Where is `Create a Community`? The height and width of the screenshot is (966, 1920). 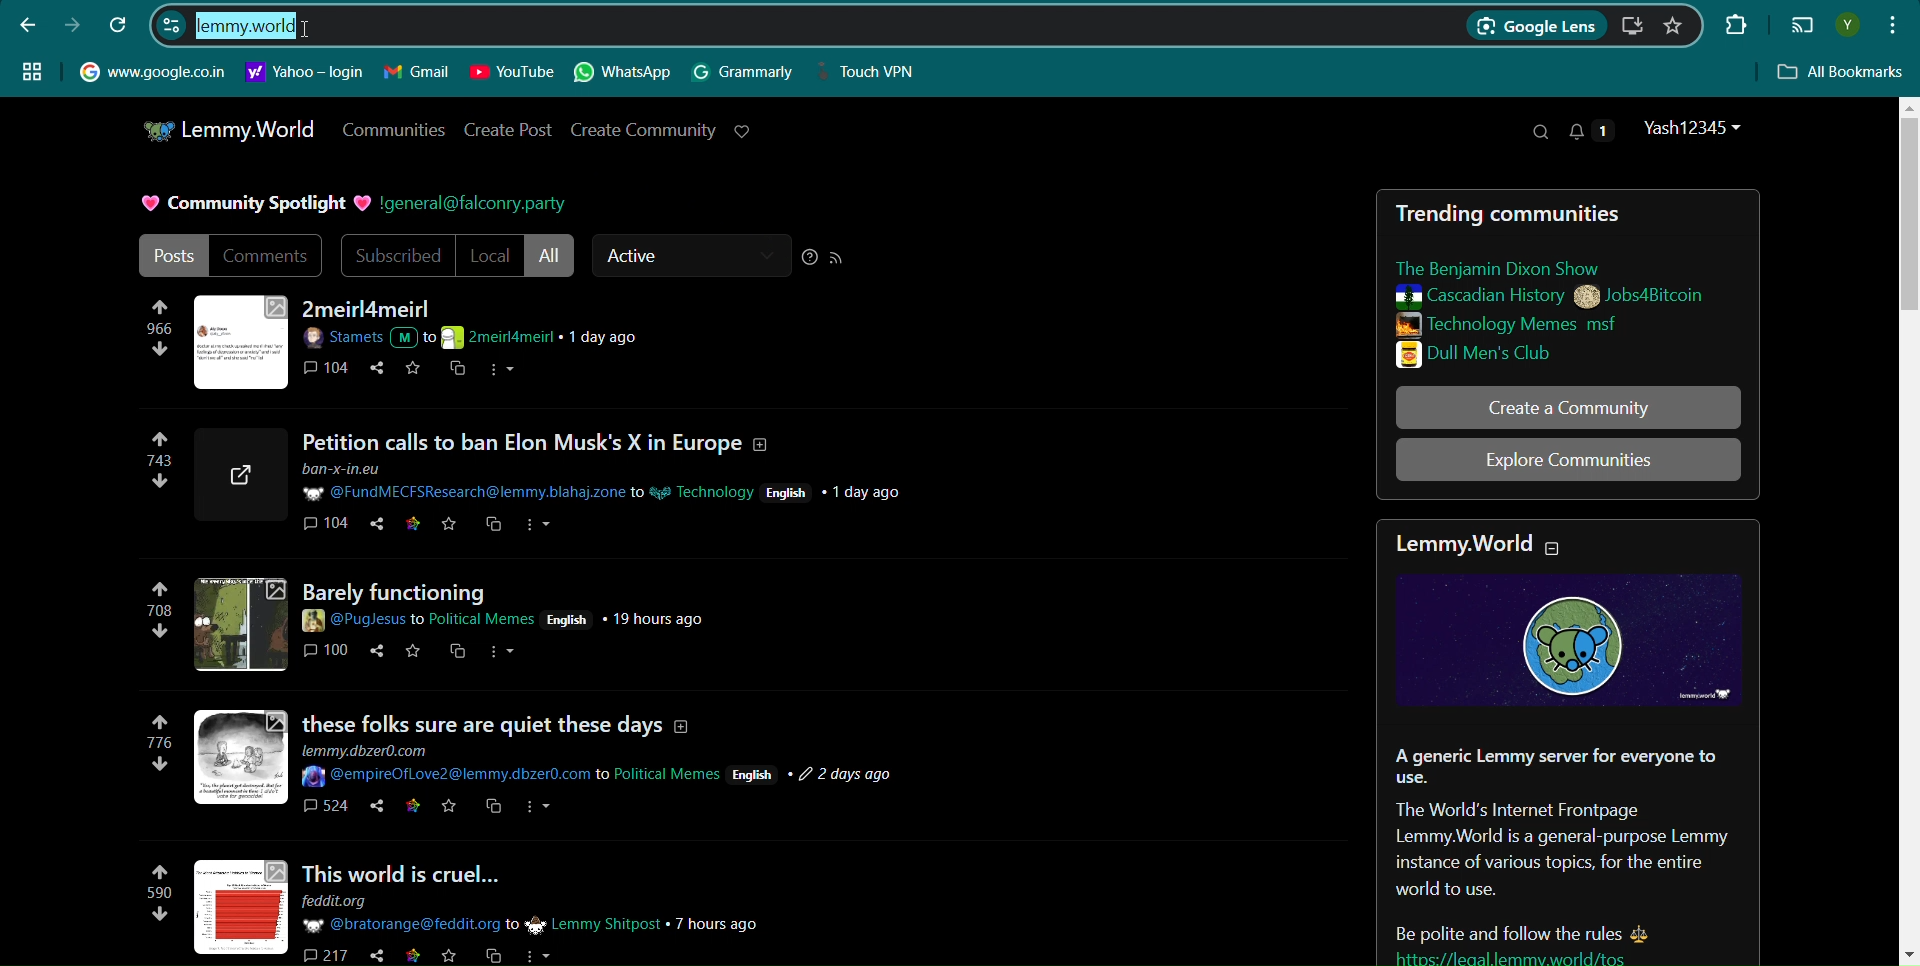
Create a Community is located at coordinates (1568, 407).